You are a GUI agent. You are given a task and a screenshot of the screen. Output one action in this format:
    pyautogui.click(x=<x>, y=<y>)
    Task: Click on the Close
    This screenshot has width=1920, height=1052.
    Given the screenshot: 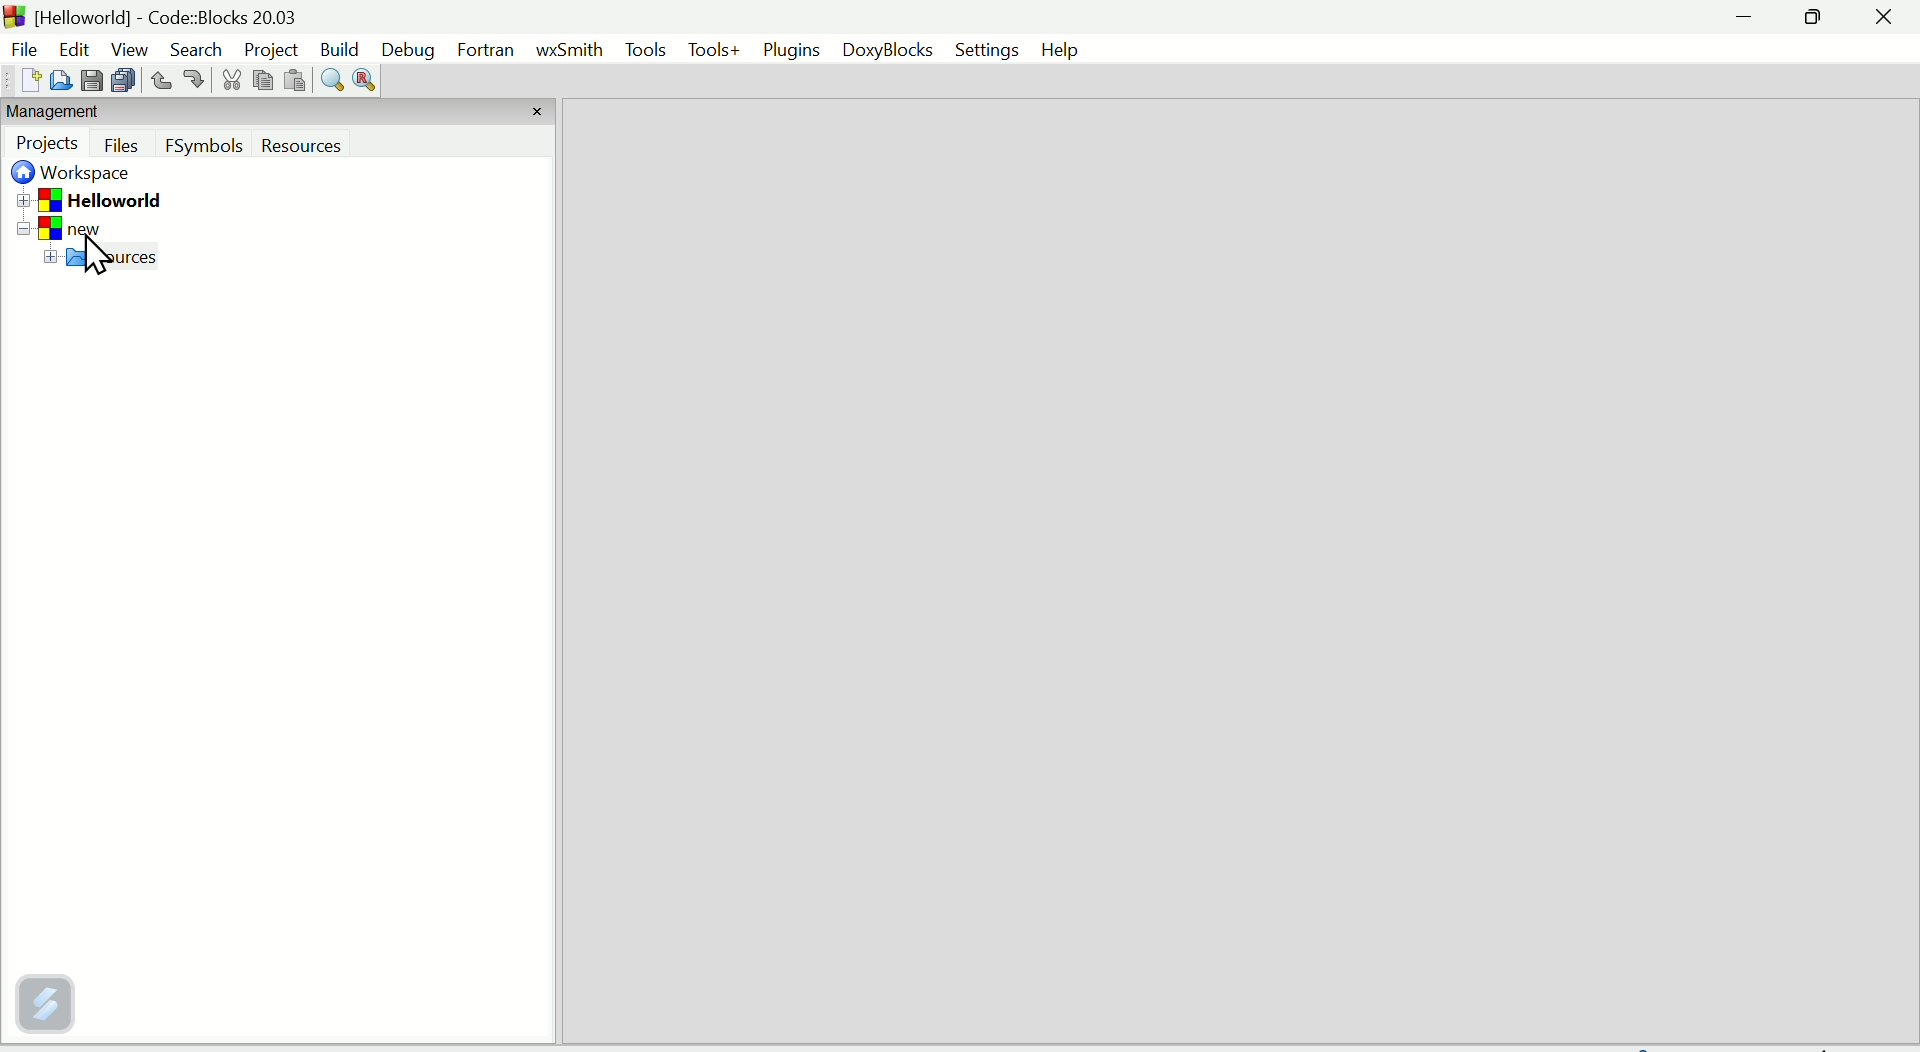 What is the action you would take?
    pyautogui.click(x=1883, y=23)
    